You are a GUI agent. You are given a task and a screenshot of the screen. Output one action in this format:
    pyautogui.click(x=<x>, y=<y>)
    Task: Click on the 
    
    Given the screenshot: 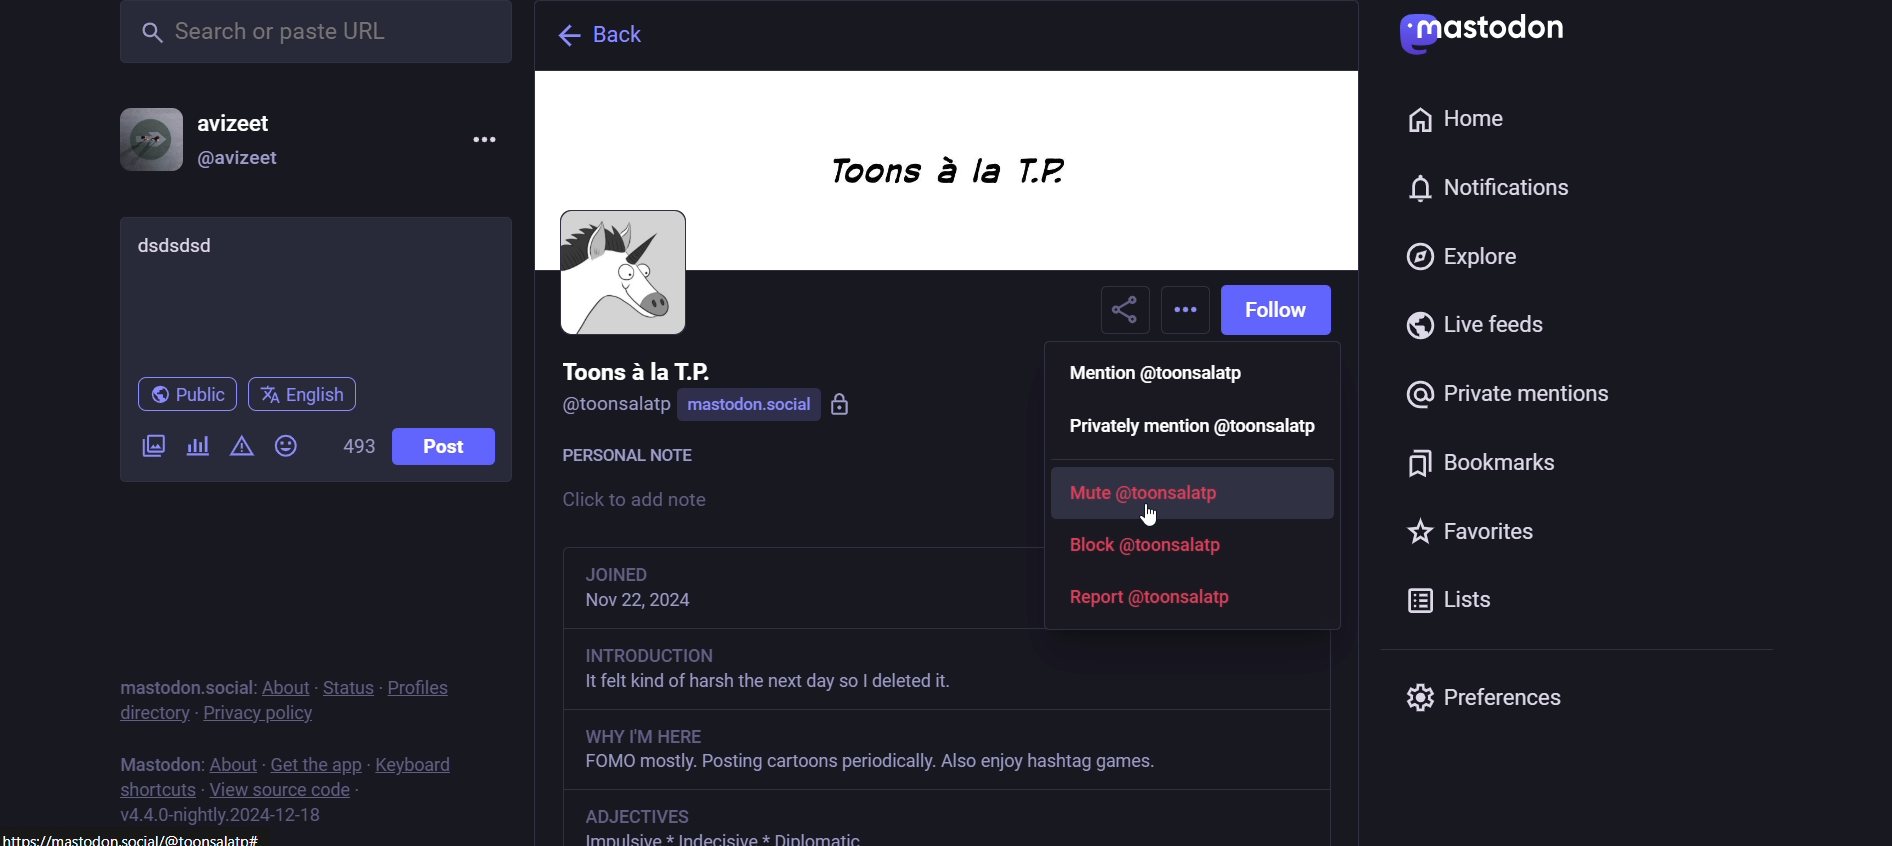 What is the action you would take?
    pyautogui.click(x=949, y=674)
    